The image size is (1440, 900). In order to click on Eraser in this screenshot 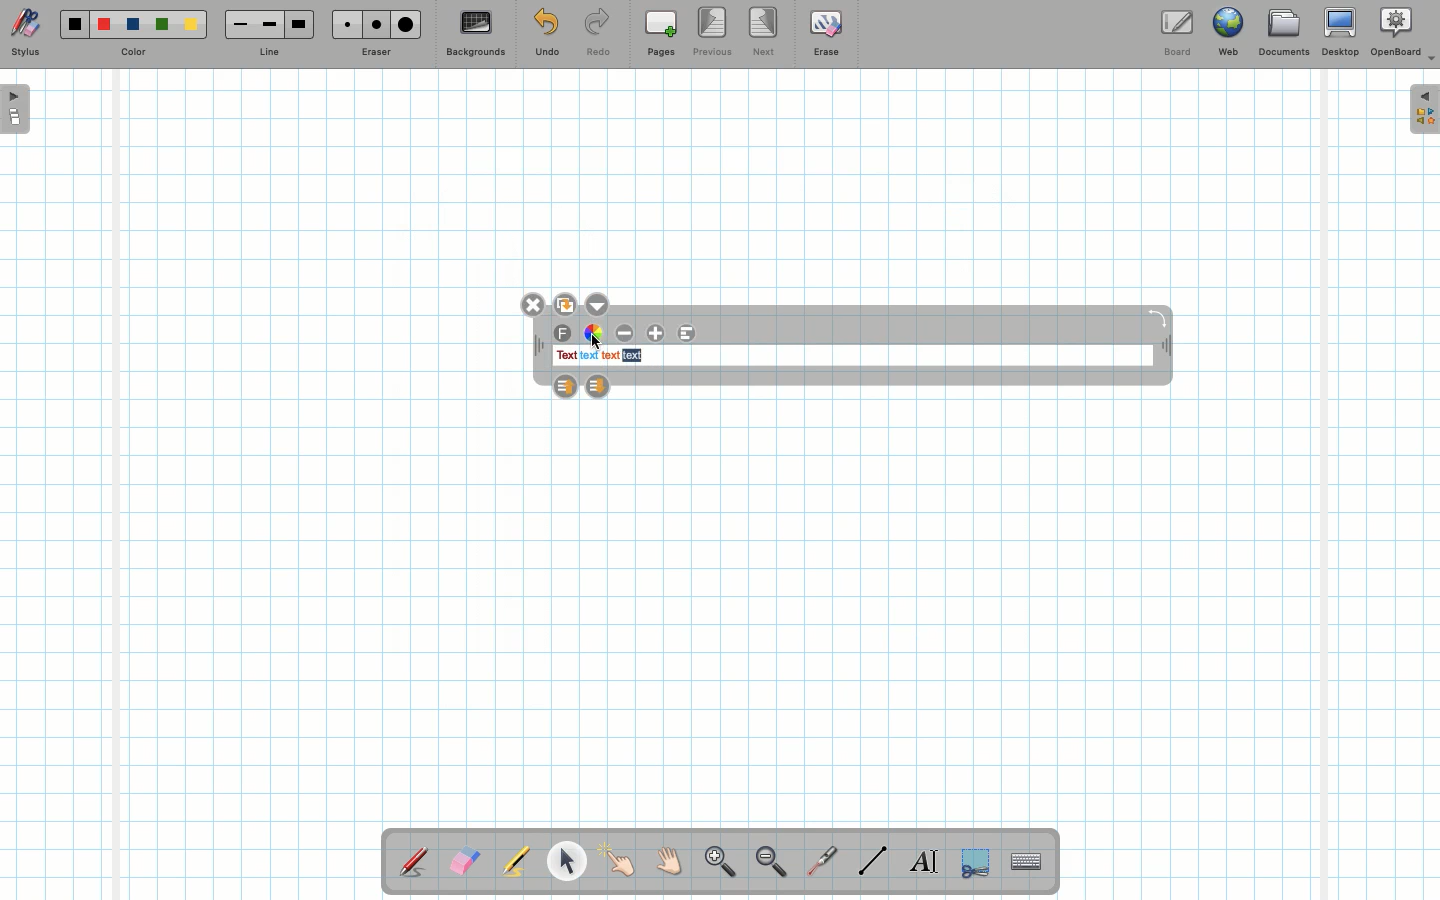, I will do `click(464, 863)`.